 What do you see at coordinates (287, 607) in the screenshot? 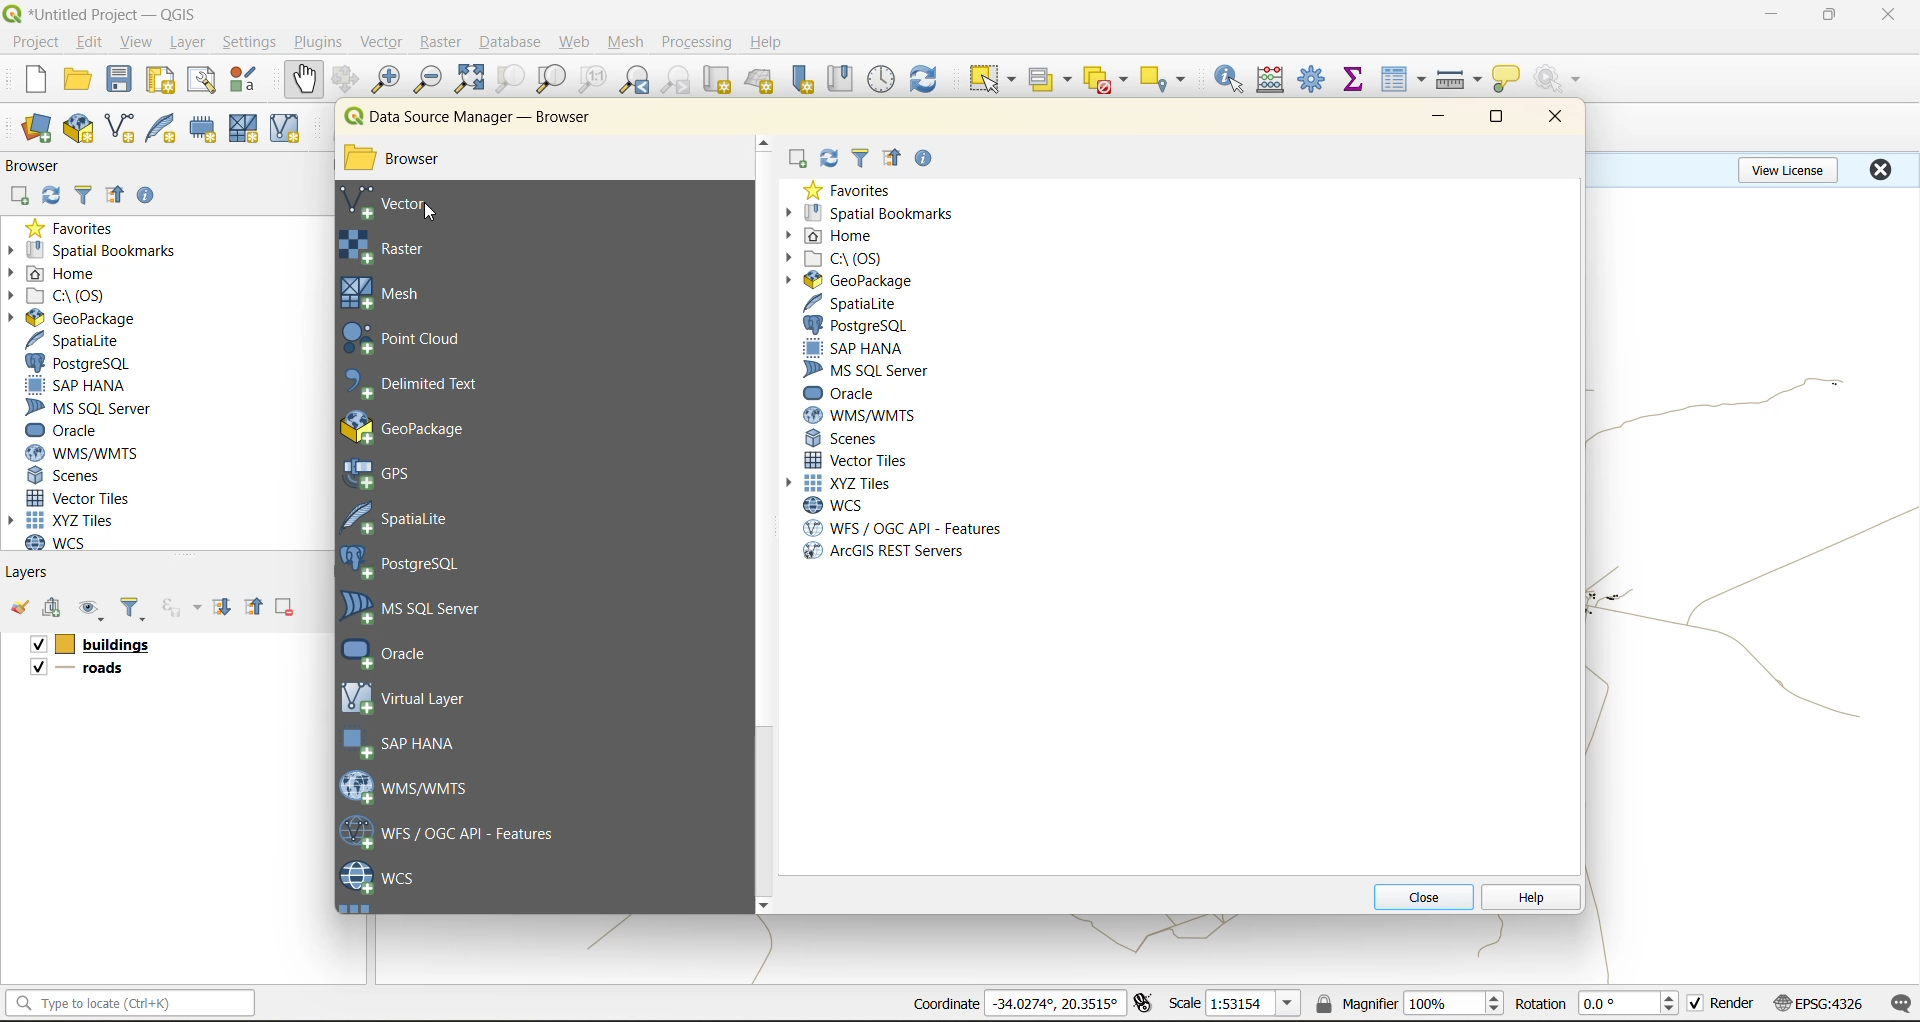
I see `remove layer` at bounding box center [287, 607].